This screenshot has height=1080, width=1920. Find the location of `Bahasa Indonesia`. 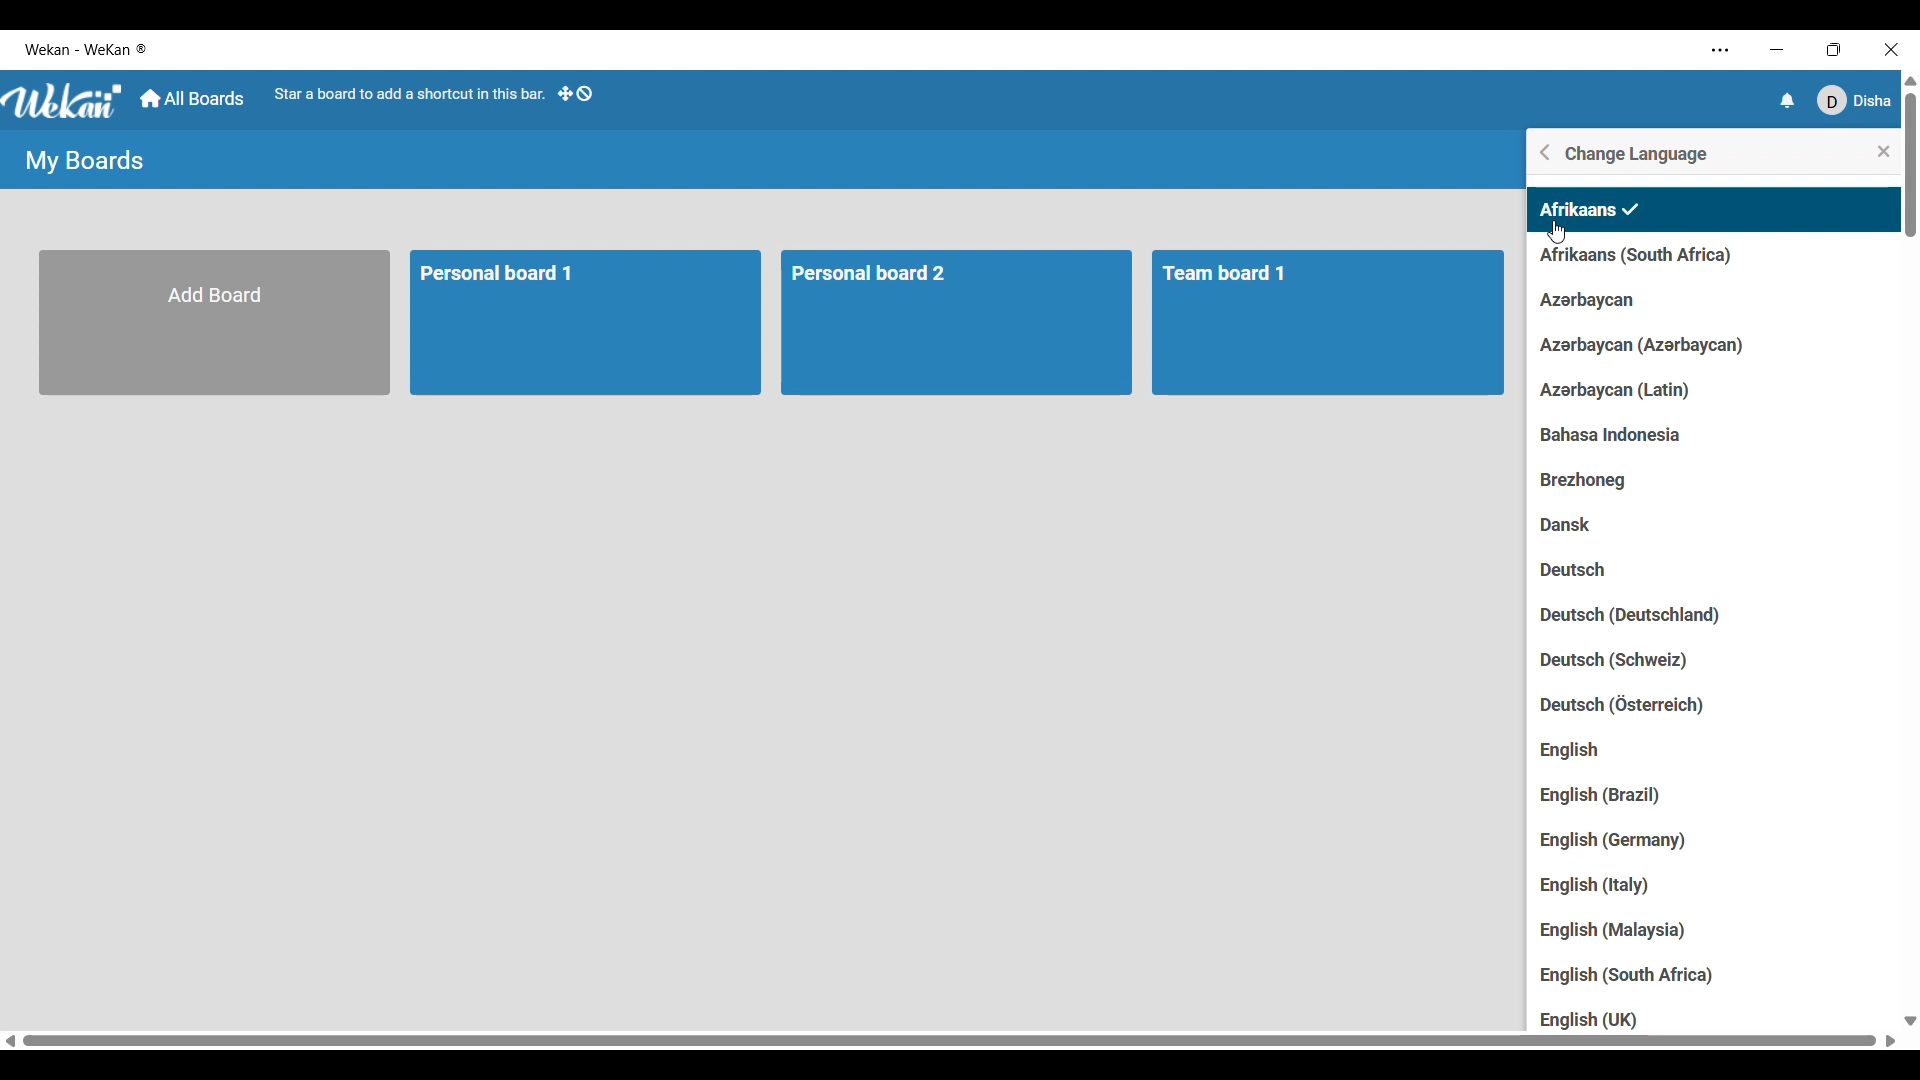

Bahasa Indonesia is located at coordinates (1639, 437).